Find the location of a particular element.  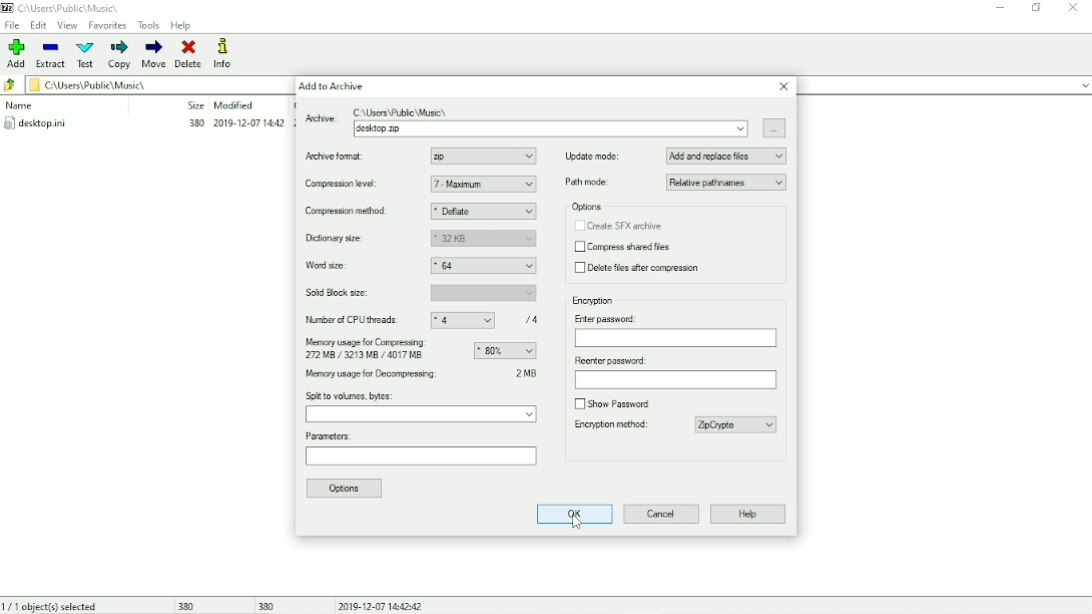

Minimize is located at coordinates (1001, 8).